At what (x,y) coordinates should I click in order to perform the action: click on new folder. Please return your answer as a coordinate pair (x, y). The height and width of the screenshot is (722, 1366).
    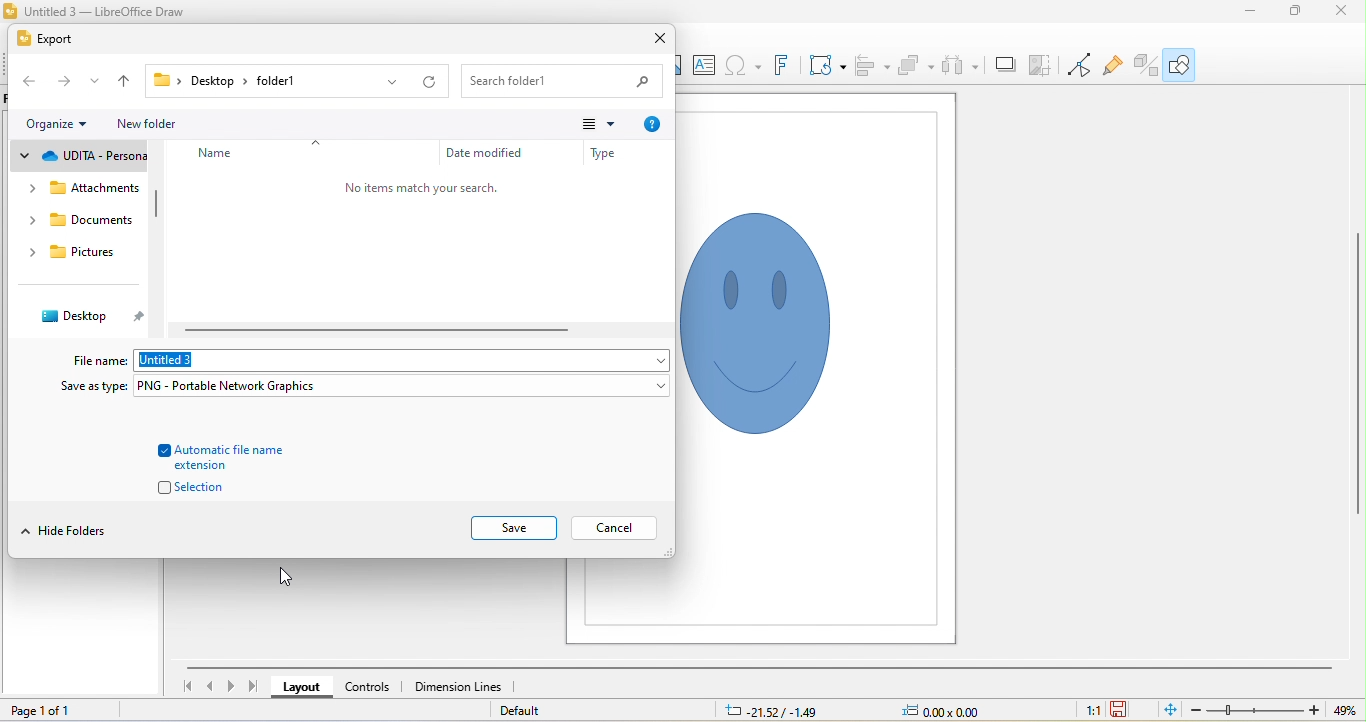
    Looking at the image, I should click on (152, 125).